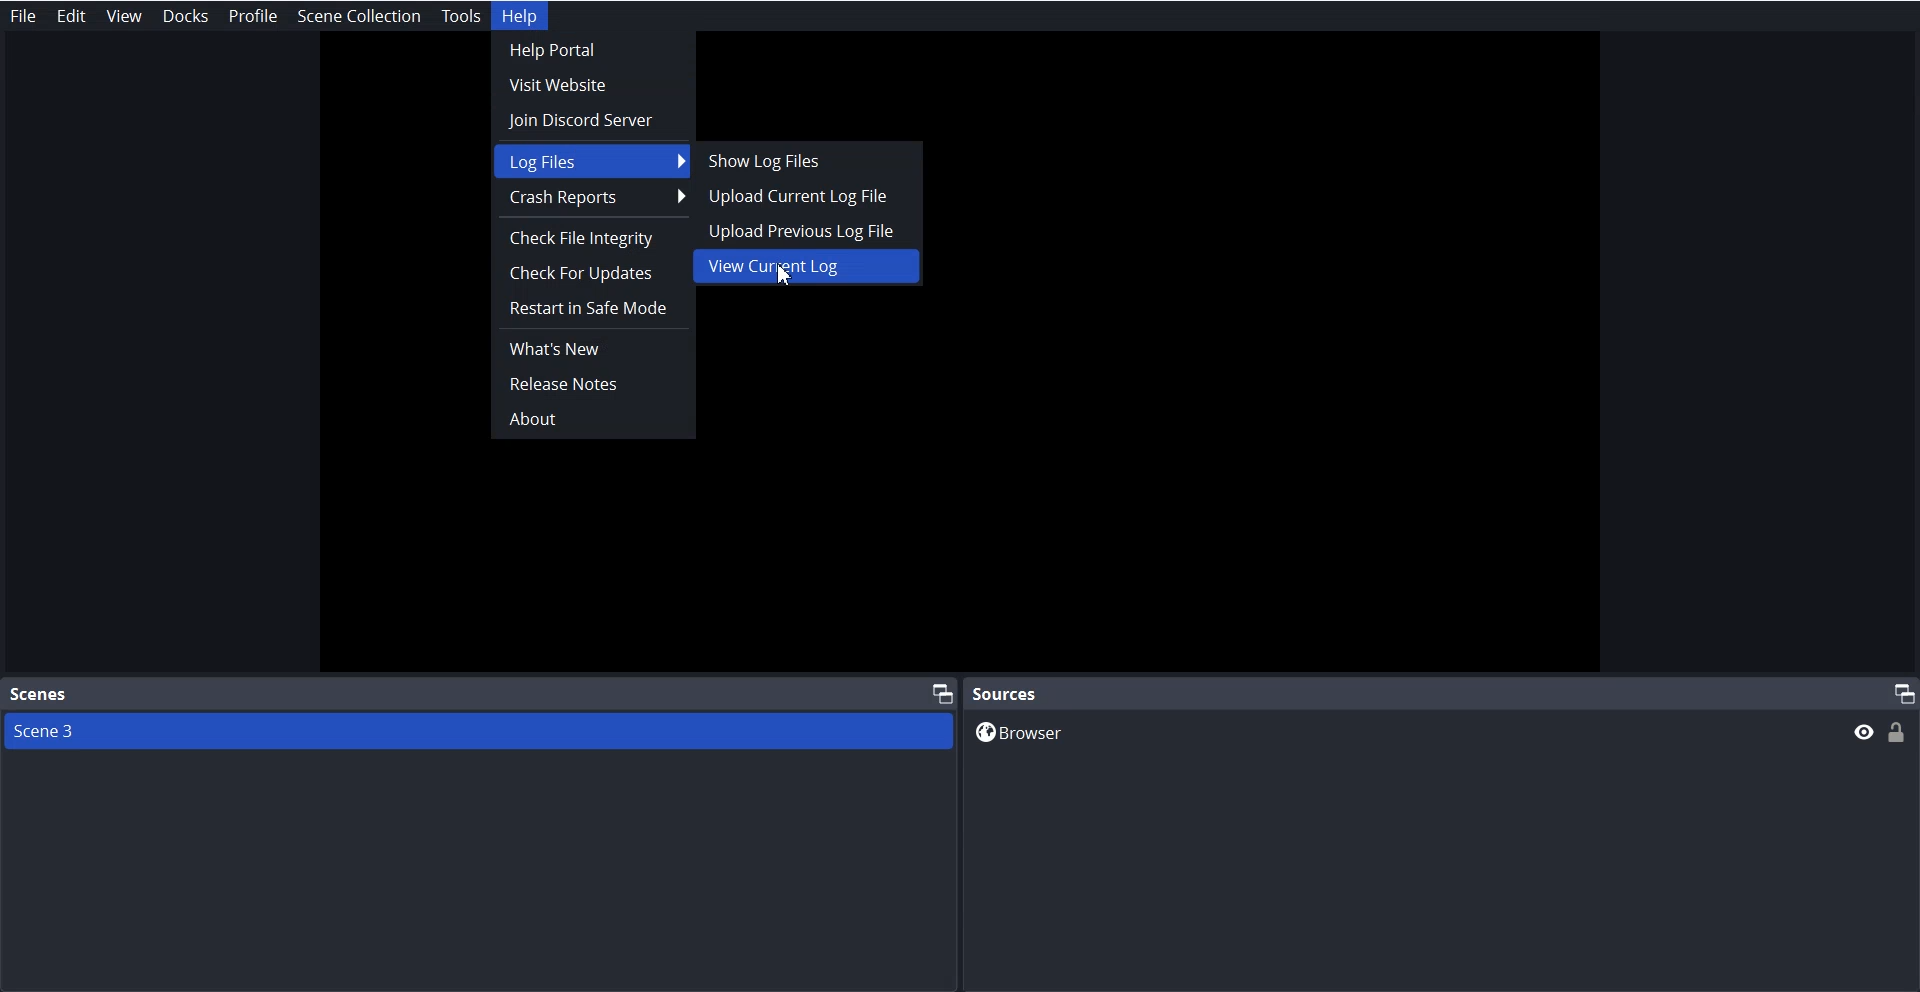  I want to click on File, so click(22, 15).